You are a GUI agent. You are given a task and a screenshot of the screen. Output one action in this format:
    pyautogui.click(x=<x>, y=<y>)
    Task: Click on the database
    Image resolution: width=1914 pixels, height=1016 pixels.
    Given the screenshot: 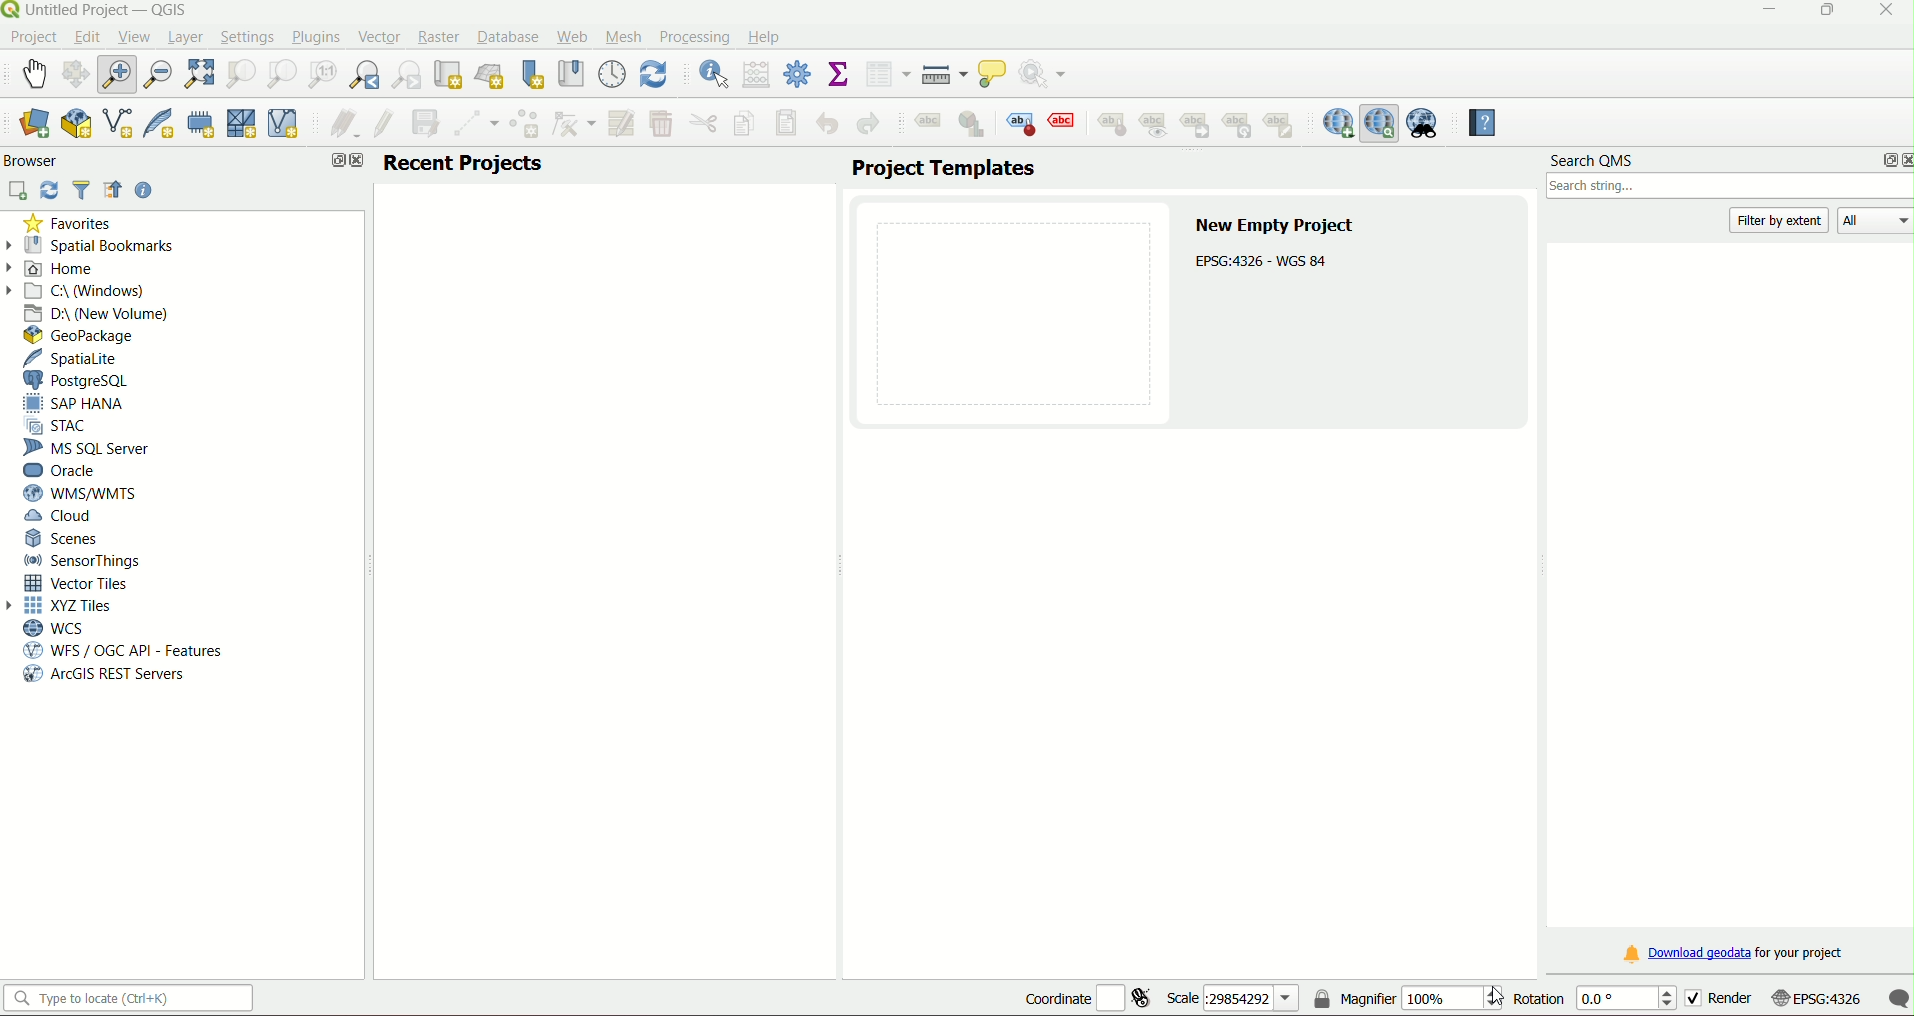 What is the action you would take?
    pyautogui.click(x=510, y=38)
    